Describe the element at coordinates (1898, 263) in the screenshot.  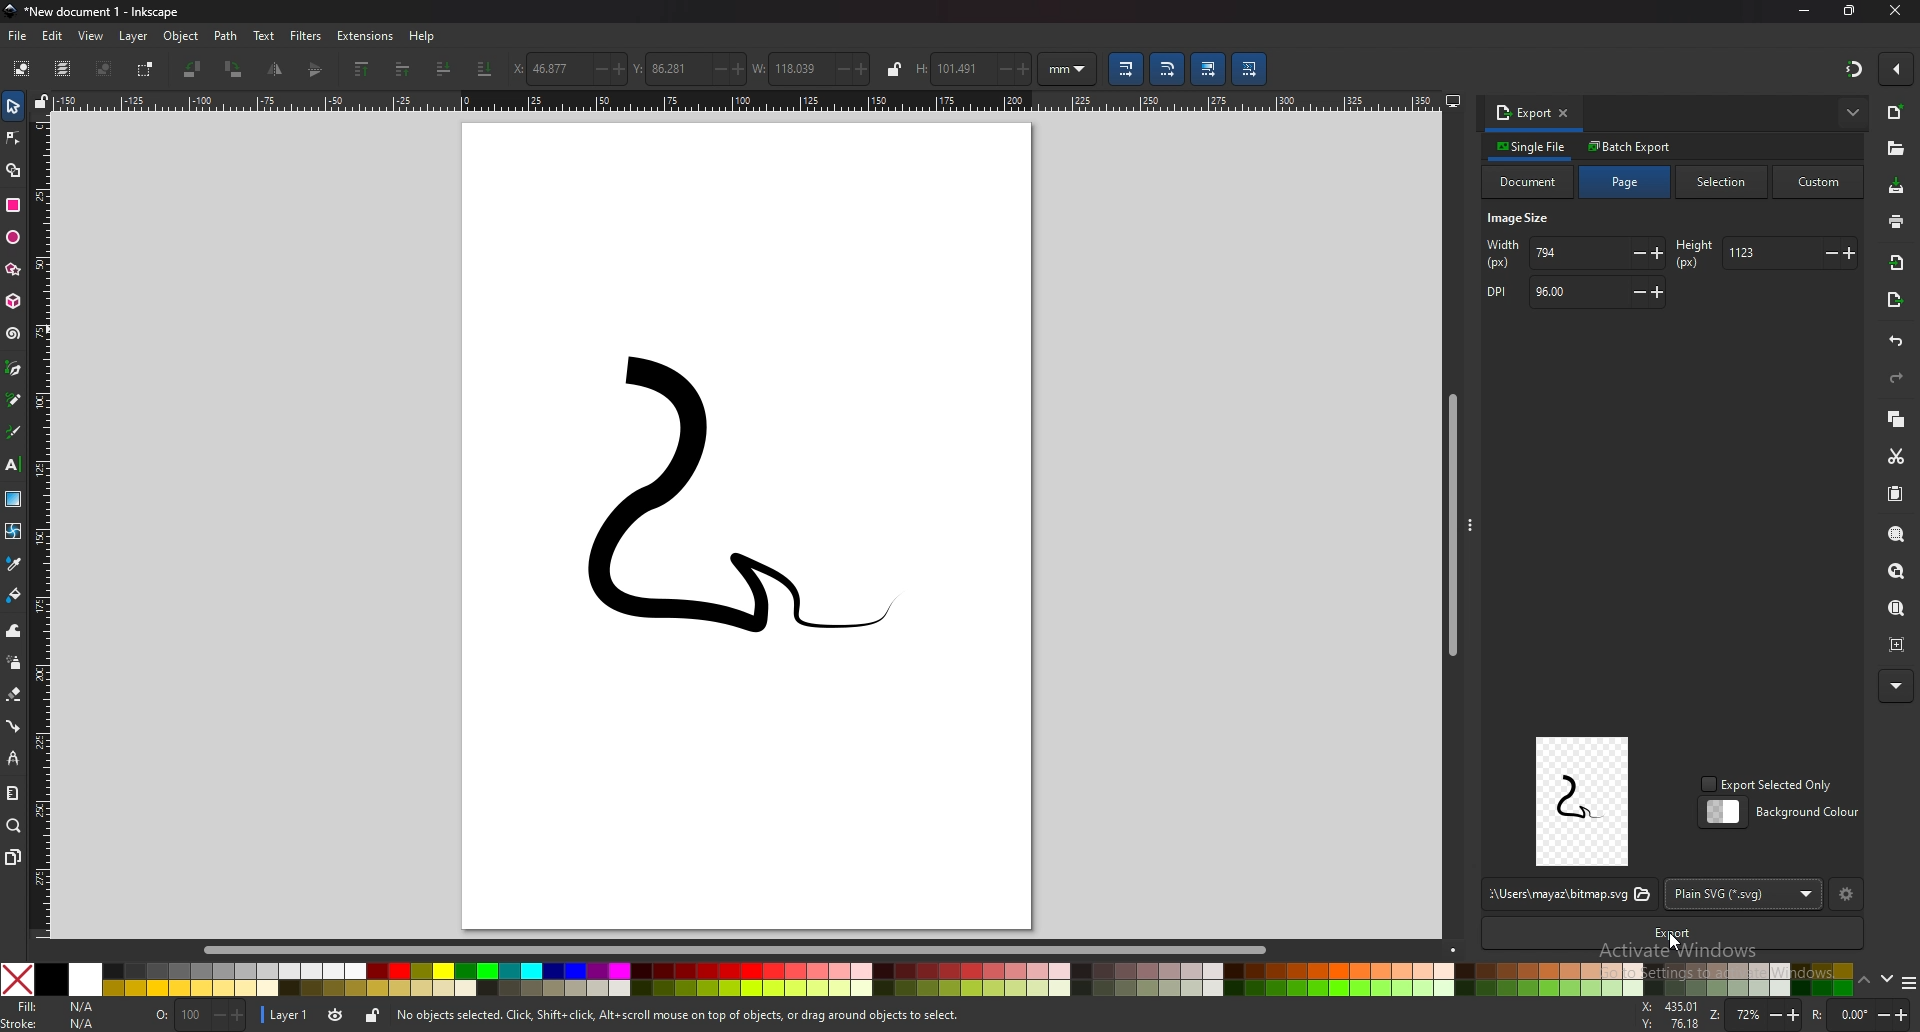
I see `import` at that location.